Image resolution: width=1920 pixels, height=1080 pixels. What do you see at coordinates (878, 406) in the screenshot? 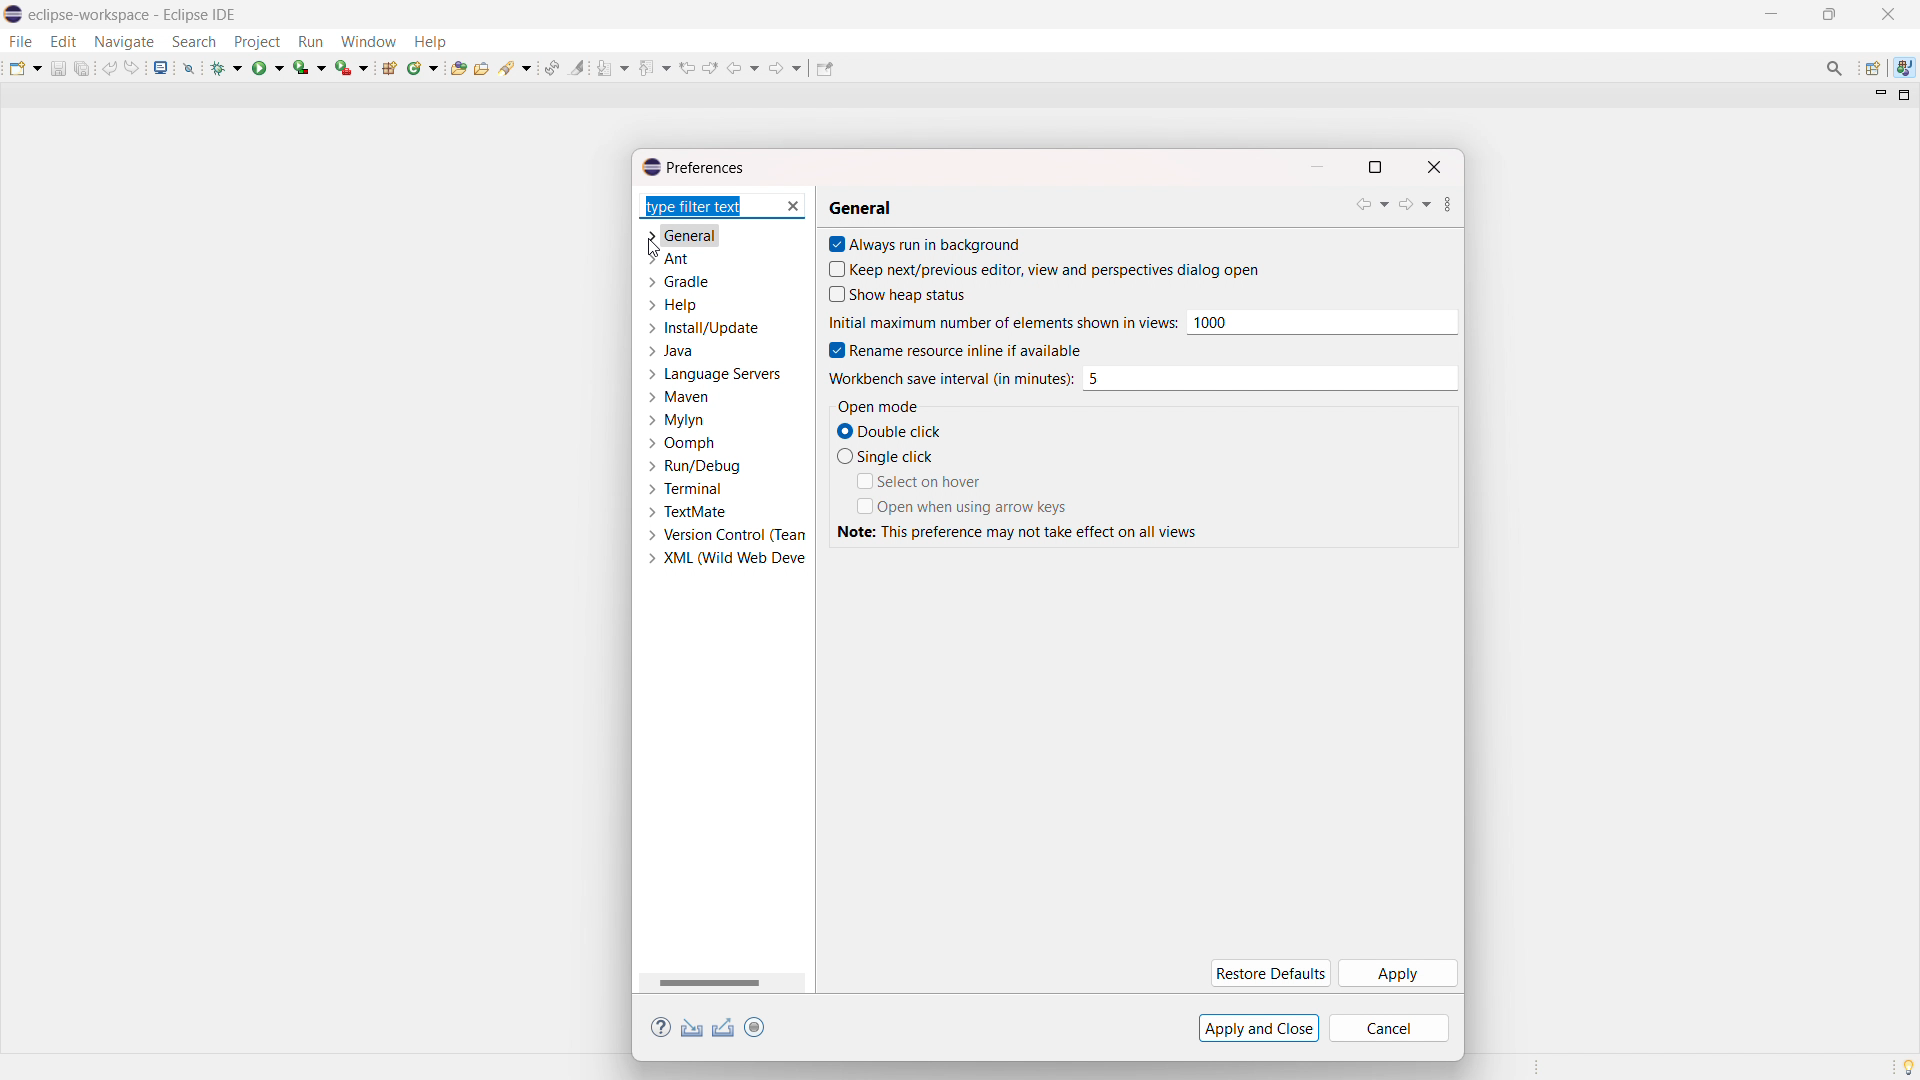
I see `open mode` at bounding box center [878, 406].